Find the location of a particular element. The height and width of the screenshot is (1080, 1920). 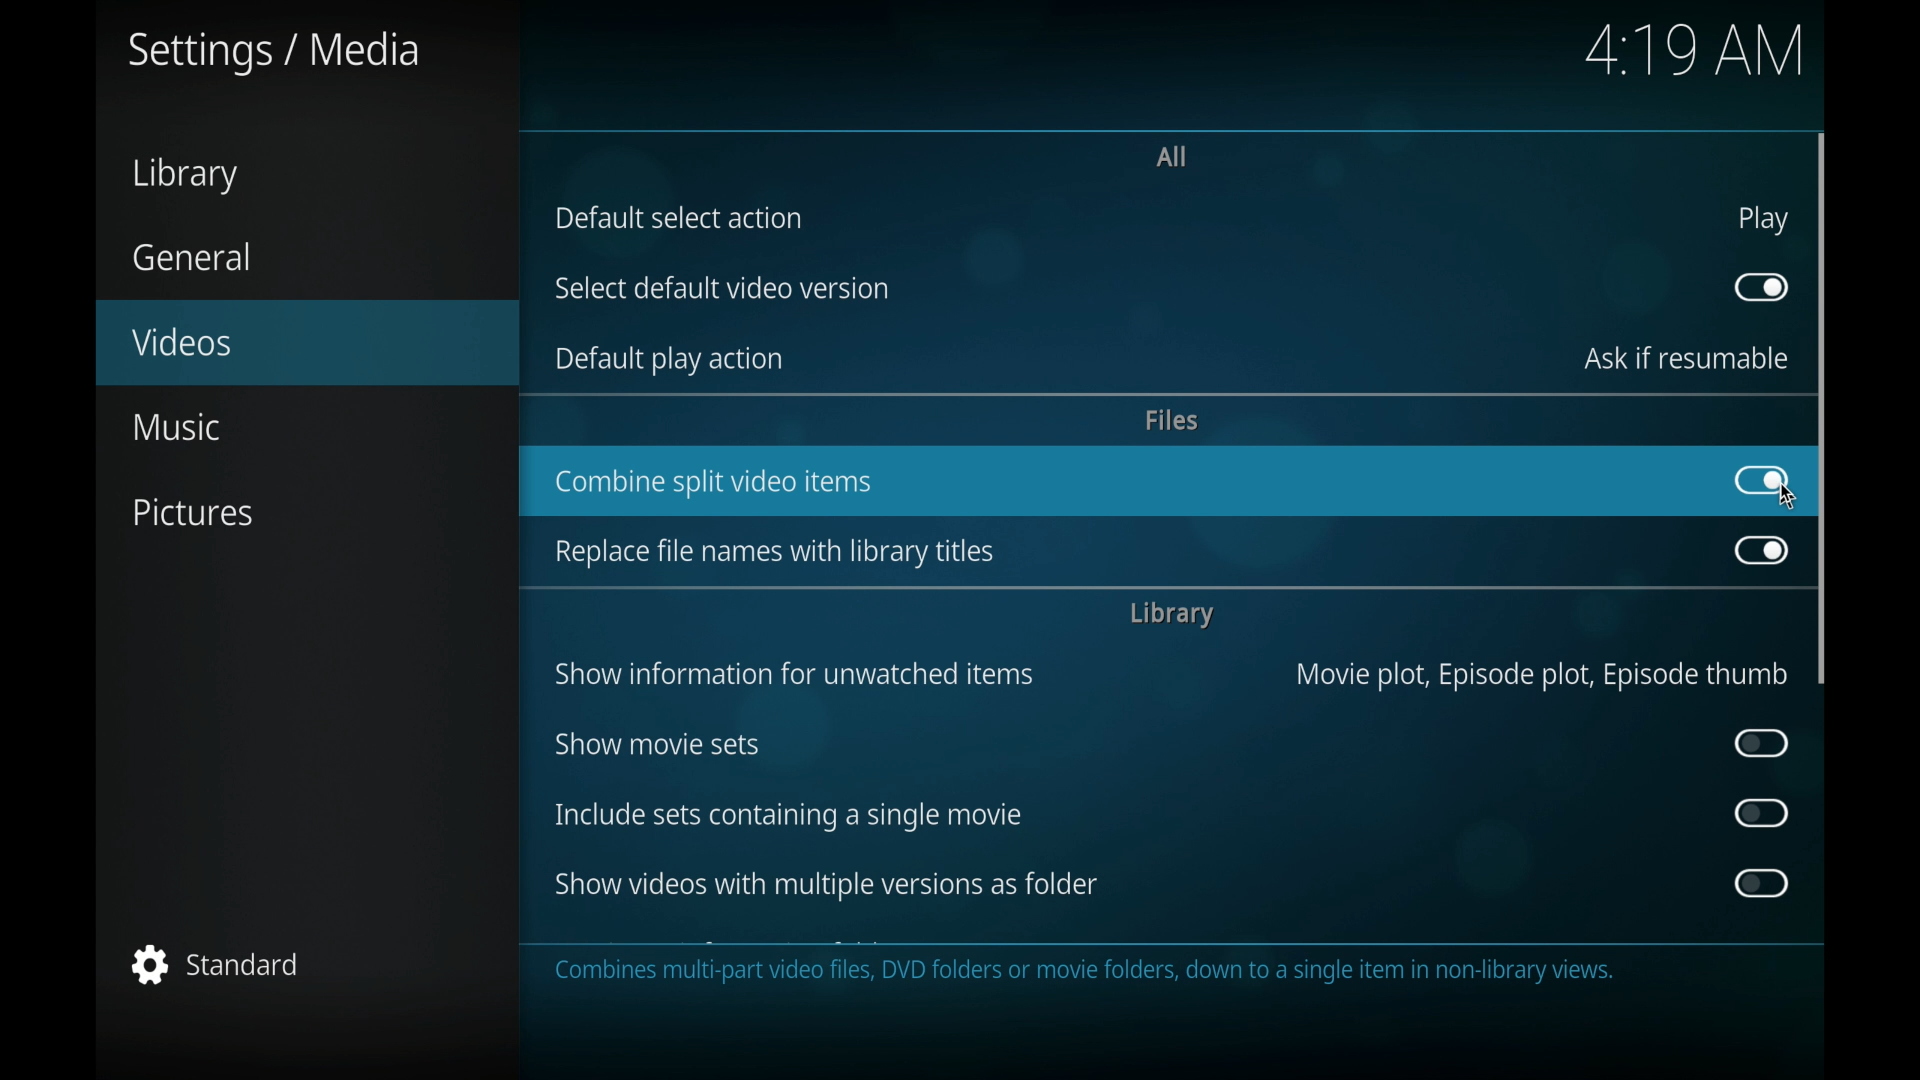

time is located at coordinates (1698, 51).